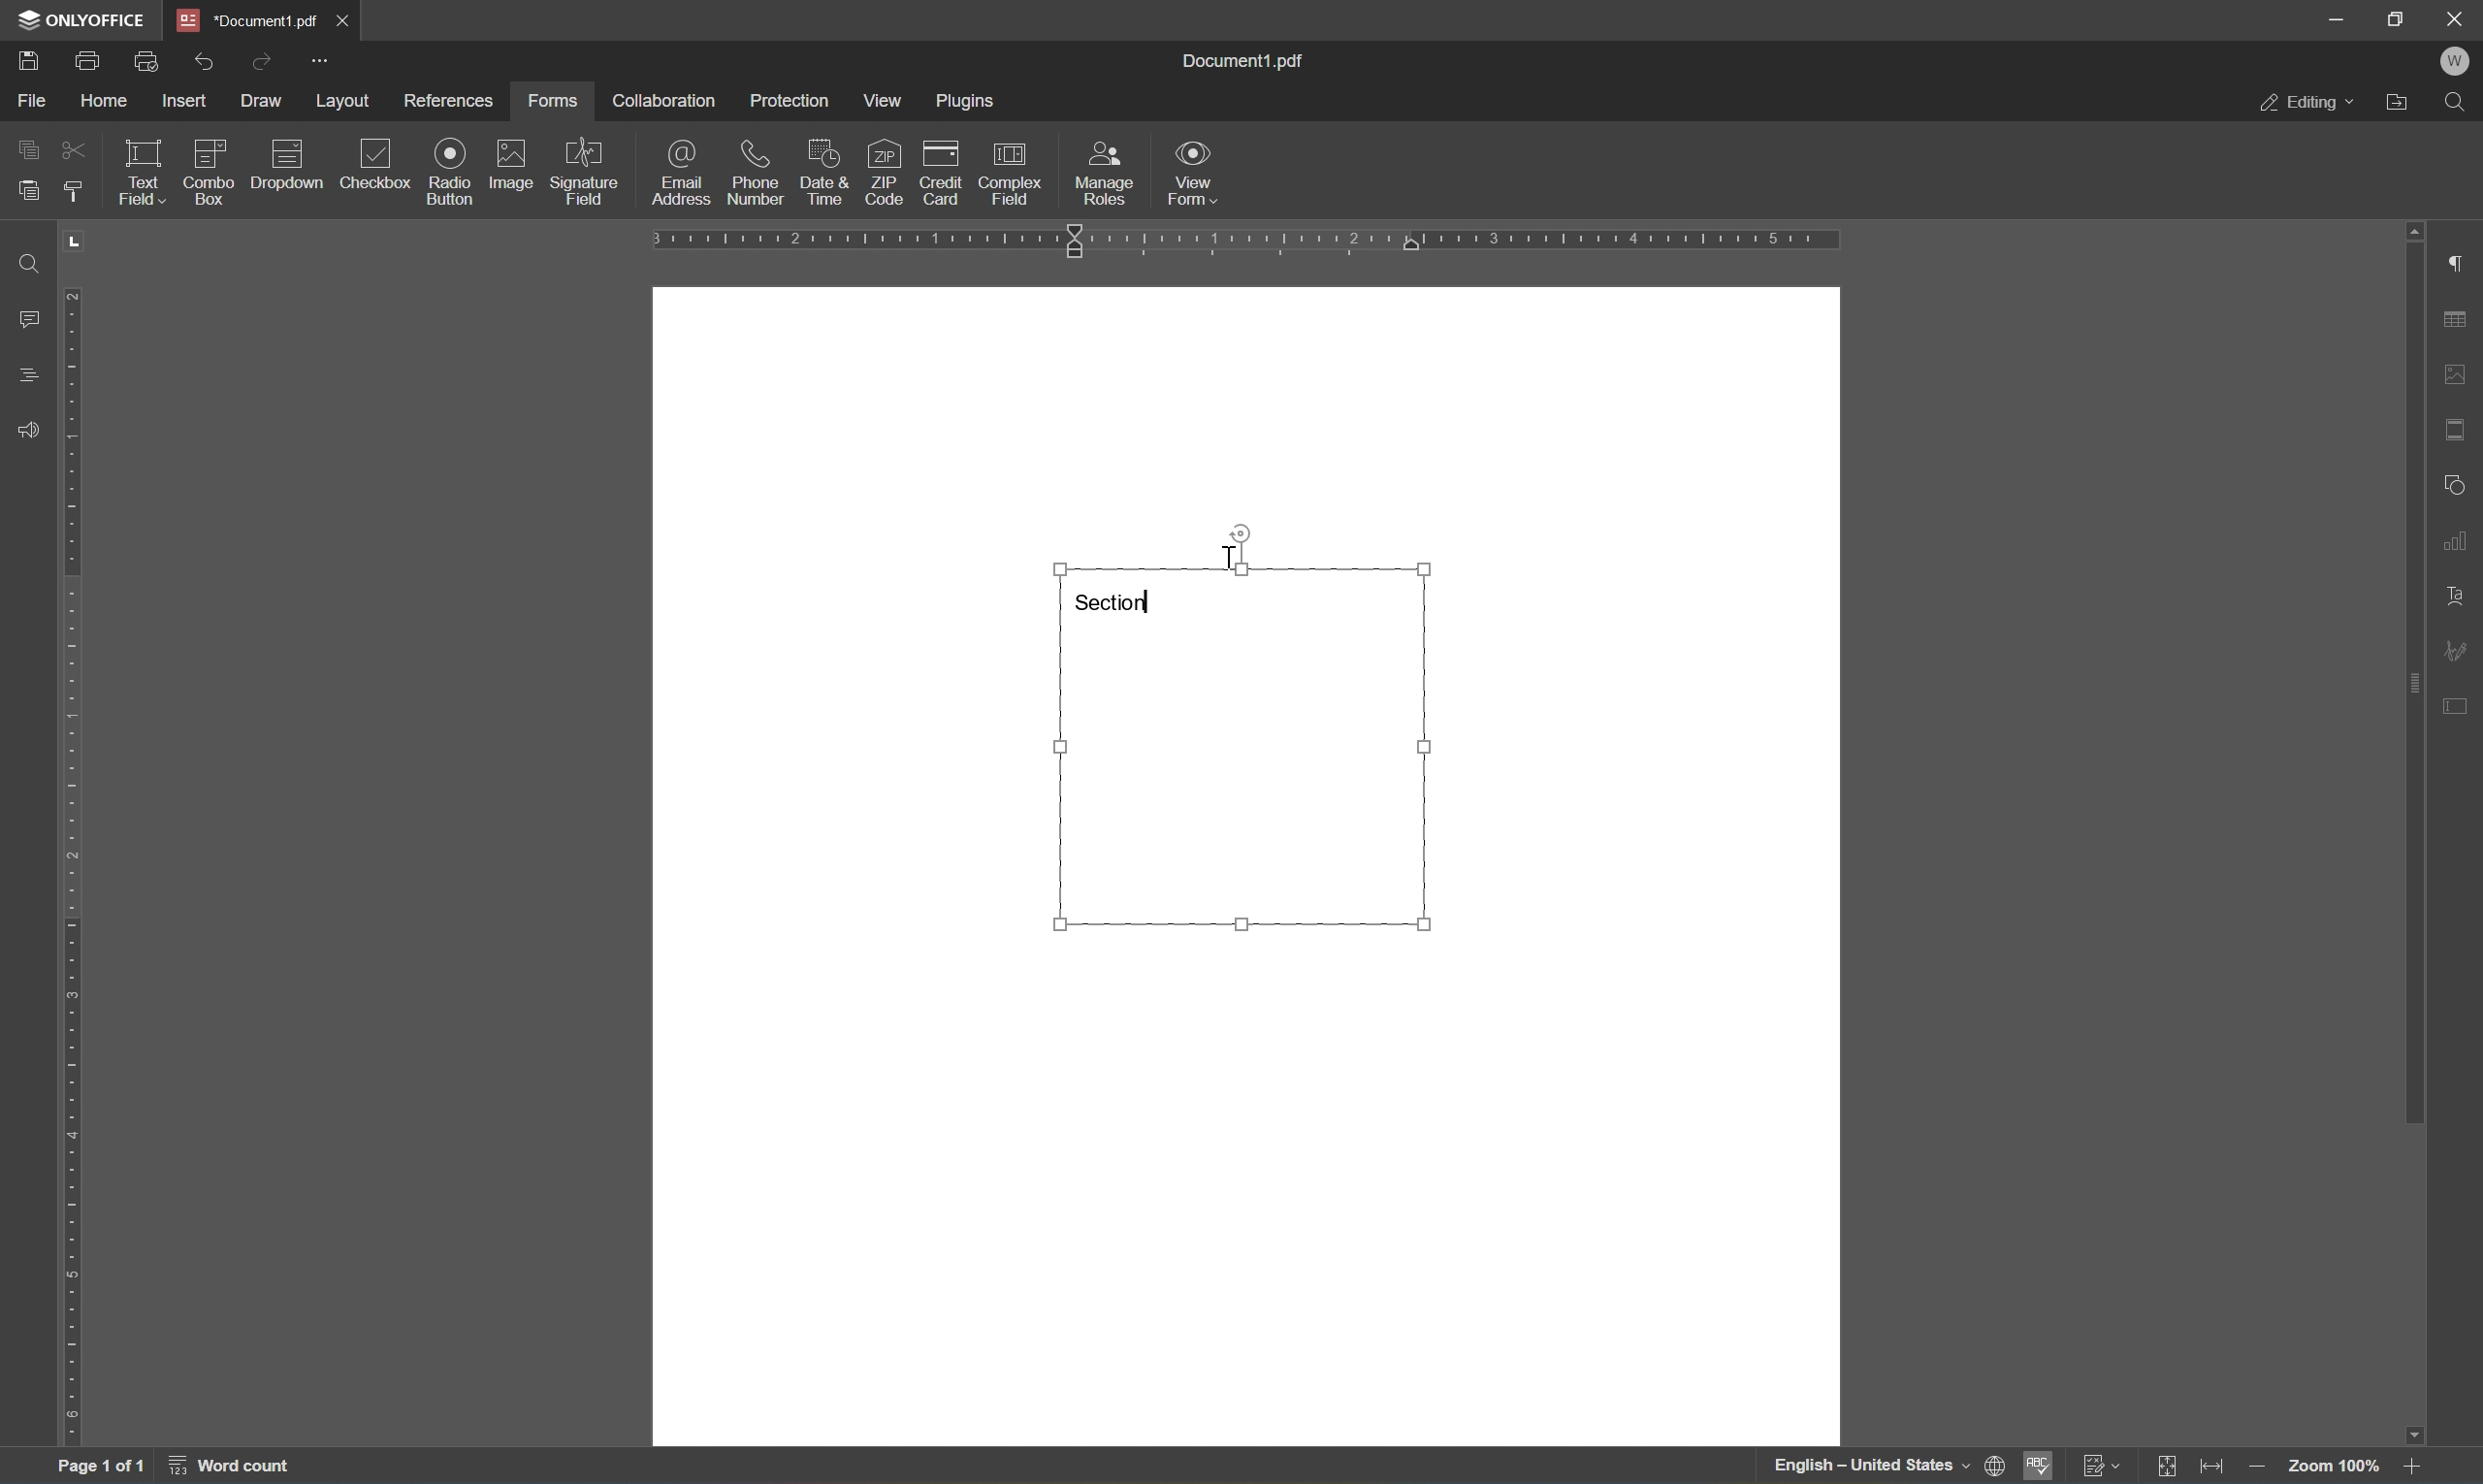  What do you see at coordinates (2308, 107) in the screenshot?
I see `editing` at bounding box center [2308, 107].